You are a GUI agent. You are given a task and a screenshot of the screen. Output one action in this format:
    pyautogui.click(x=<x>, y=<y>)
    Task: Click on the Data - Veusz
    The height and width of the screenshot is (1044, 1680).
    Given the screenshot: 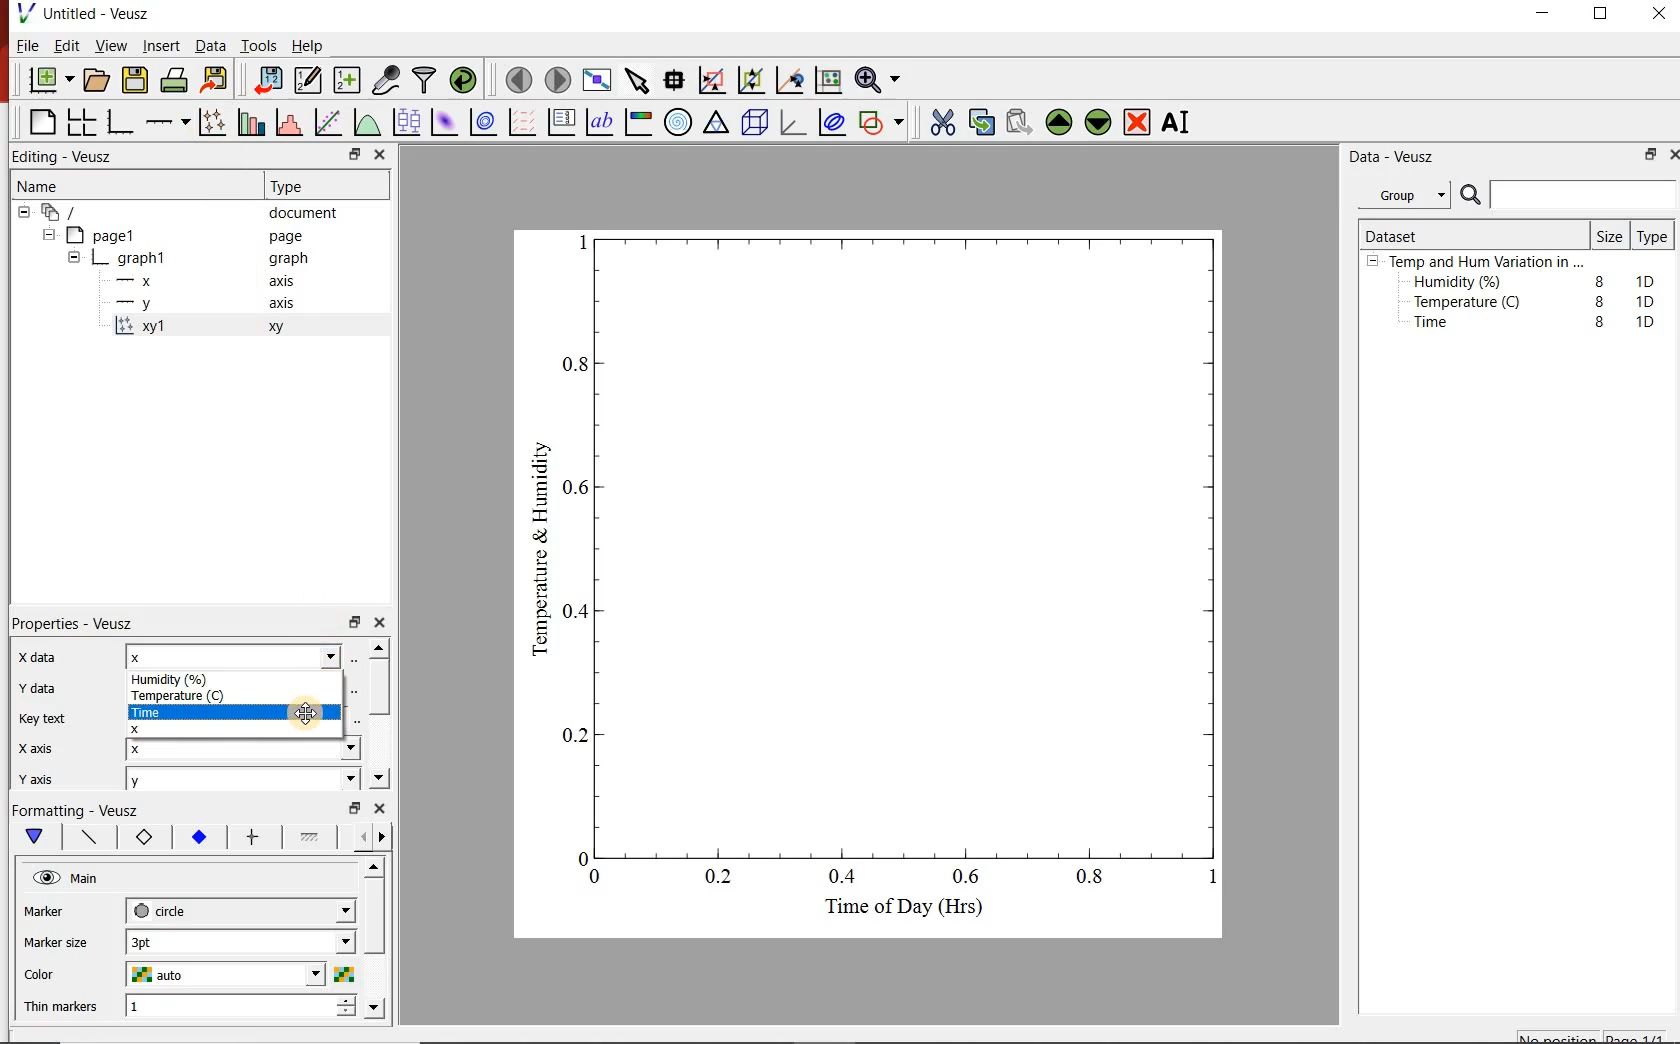 What is the action you would take?
    pyautogui.click(x=1396, y=157)
    